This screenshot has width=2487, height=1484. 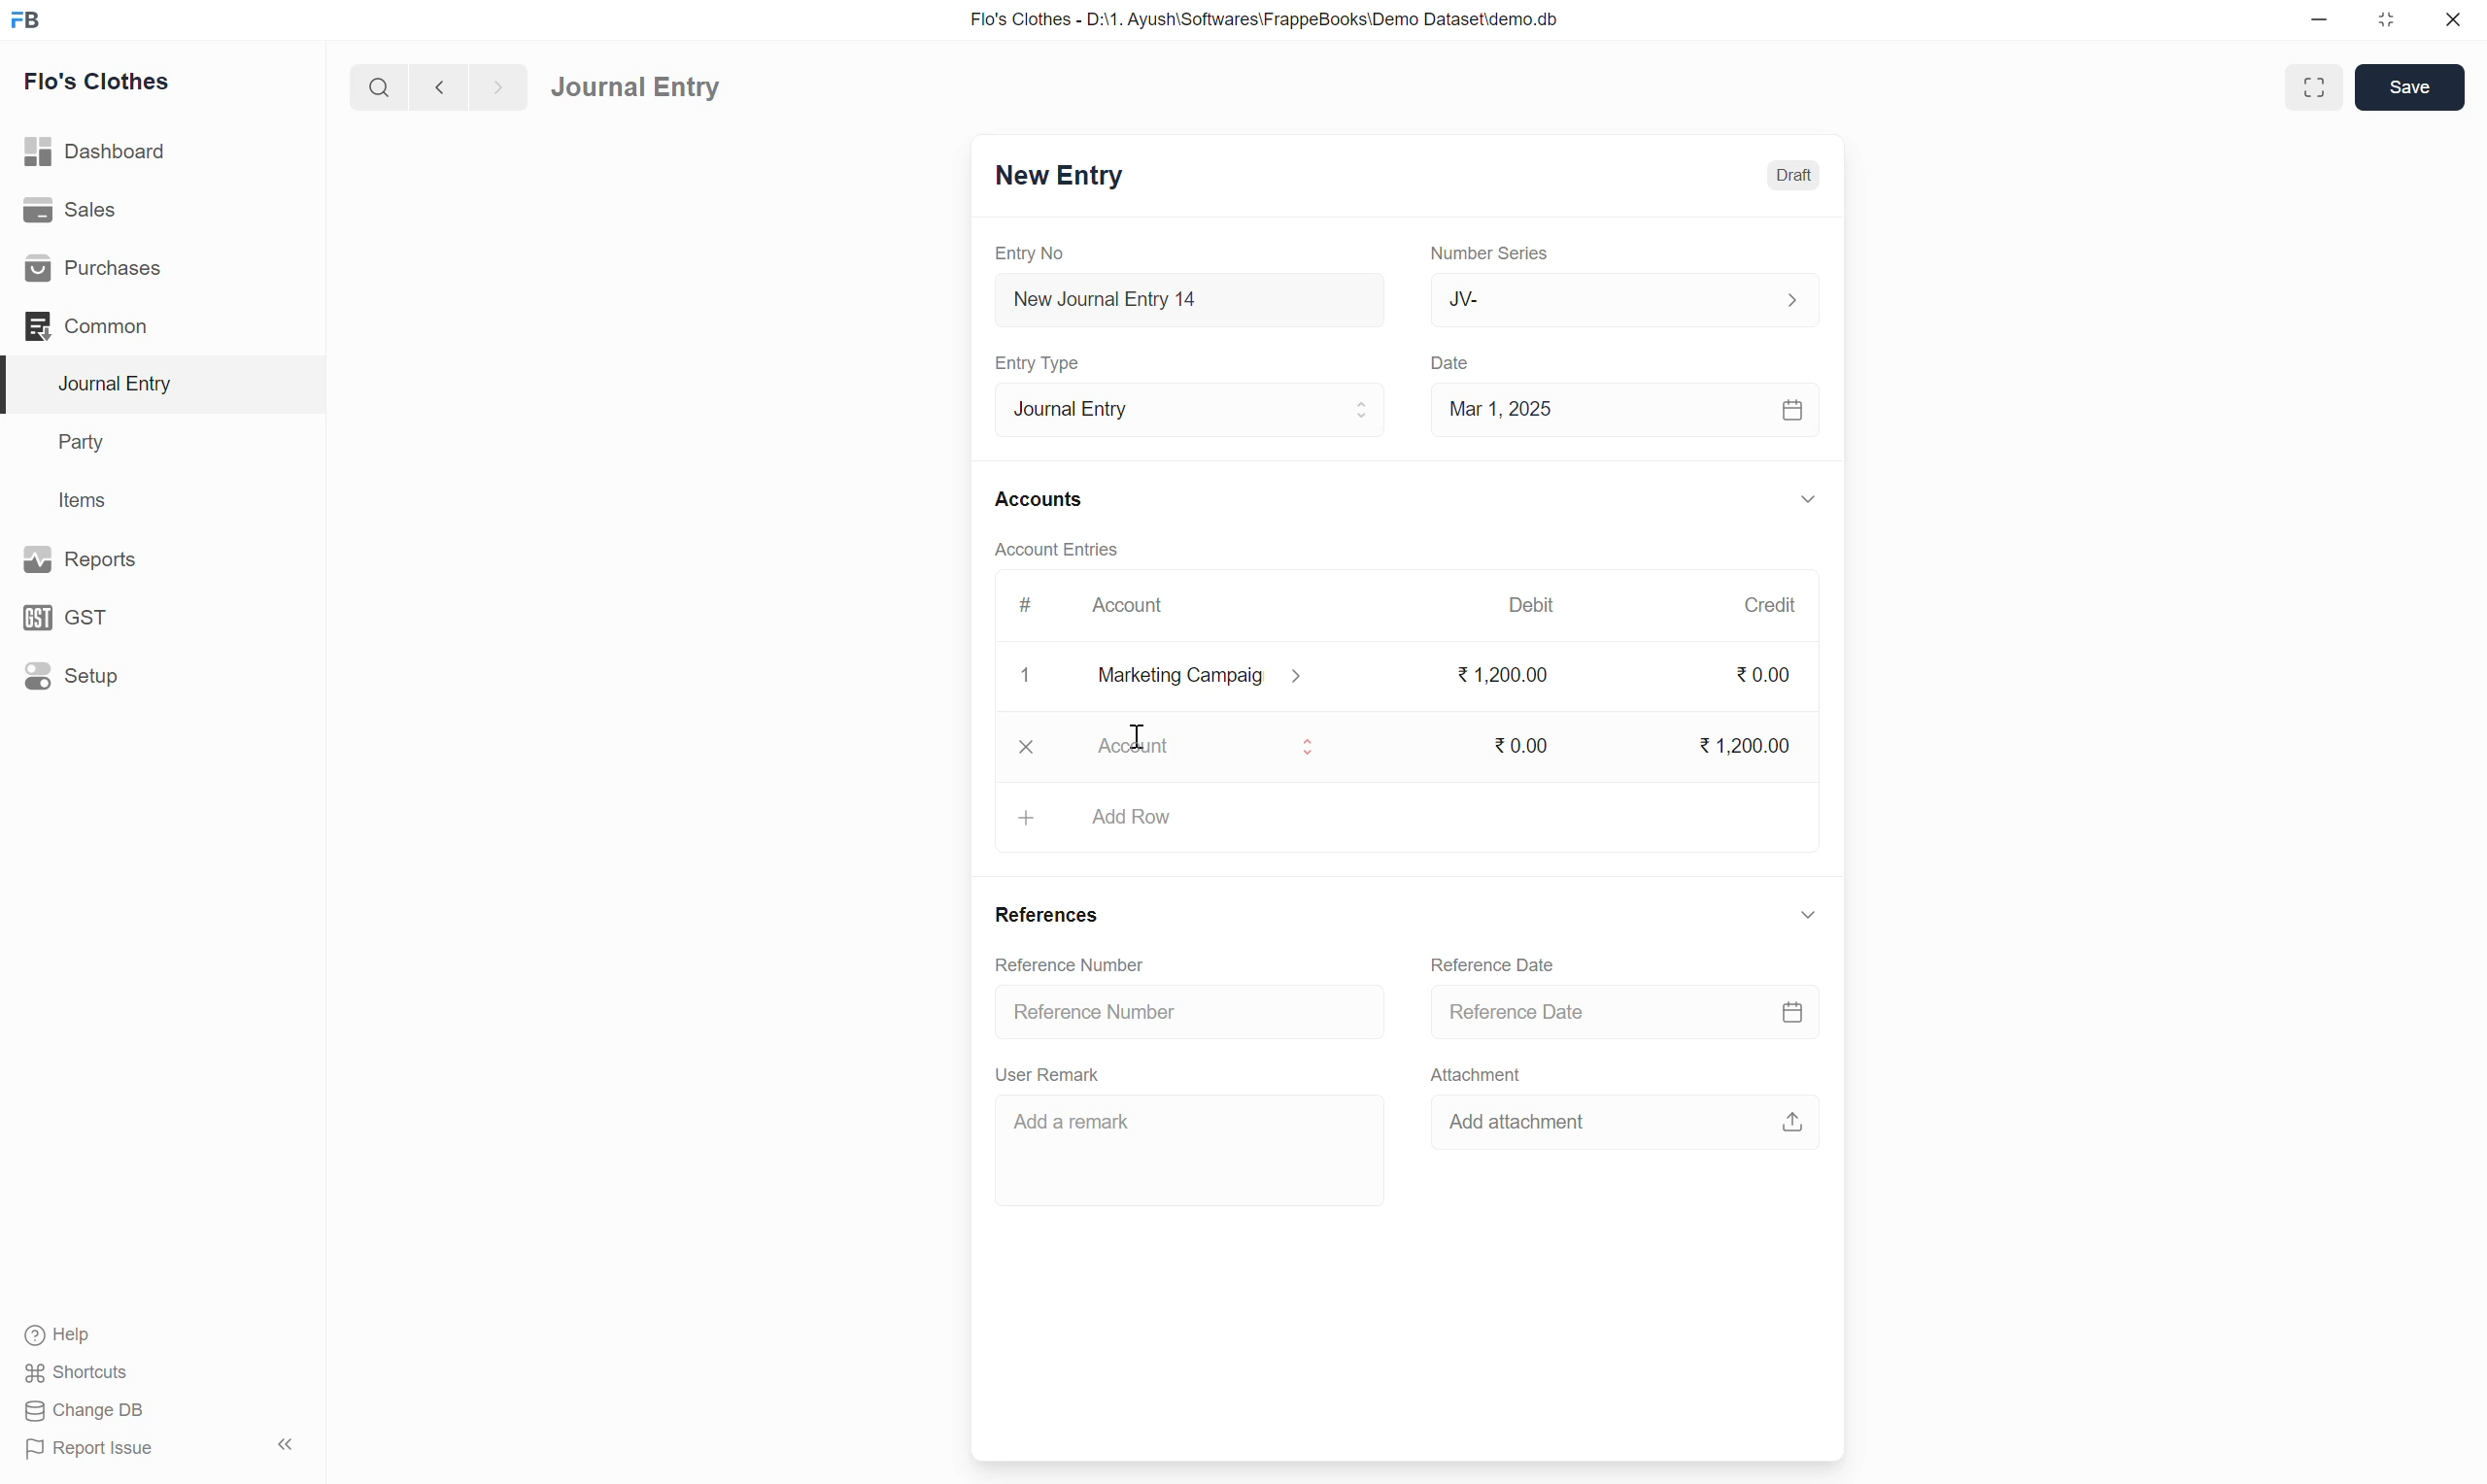 I want to click on Reports, so click(x=87, y=558).